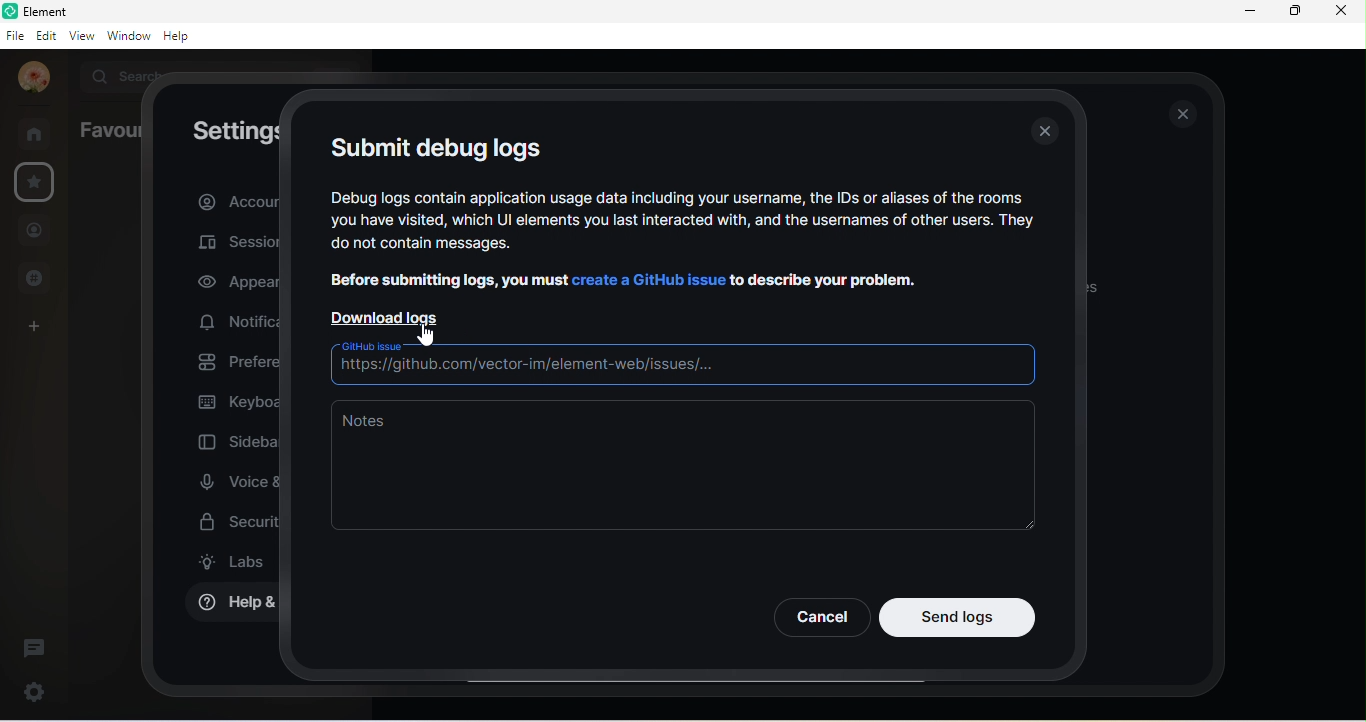 This screenshot has width=1366, height=722. What do you see at coordinates (392, 315) in the screenshot?
I see `download logs` at bounding box center [392, 315].